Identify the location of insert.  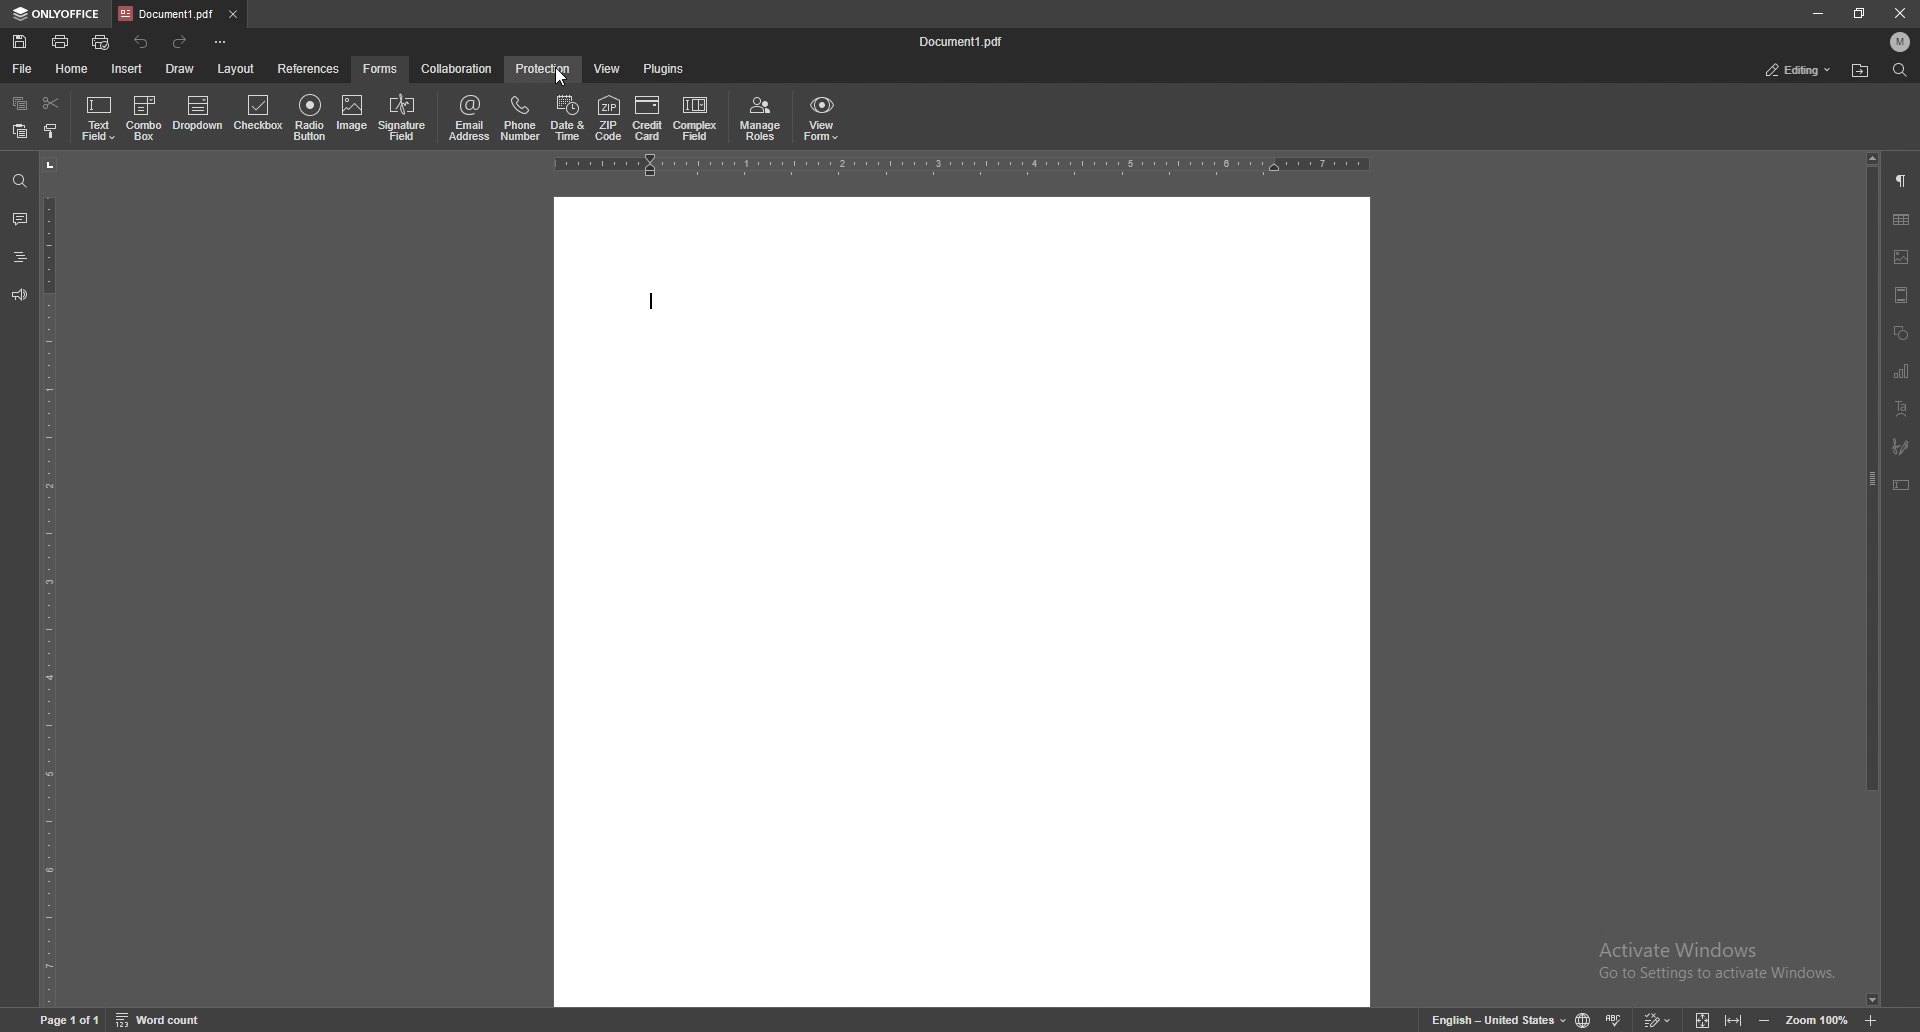
(126, 70).